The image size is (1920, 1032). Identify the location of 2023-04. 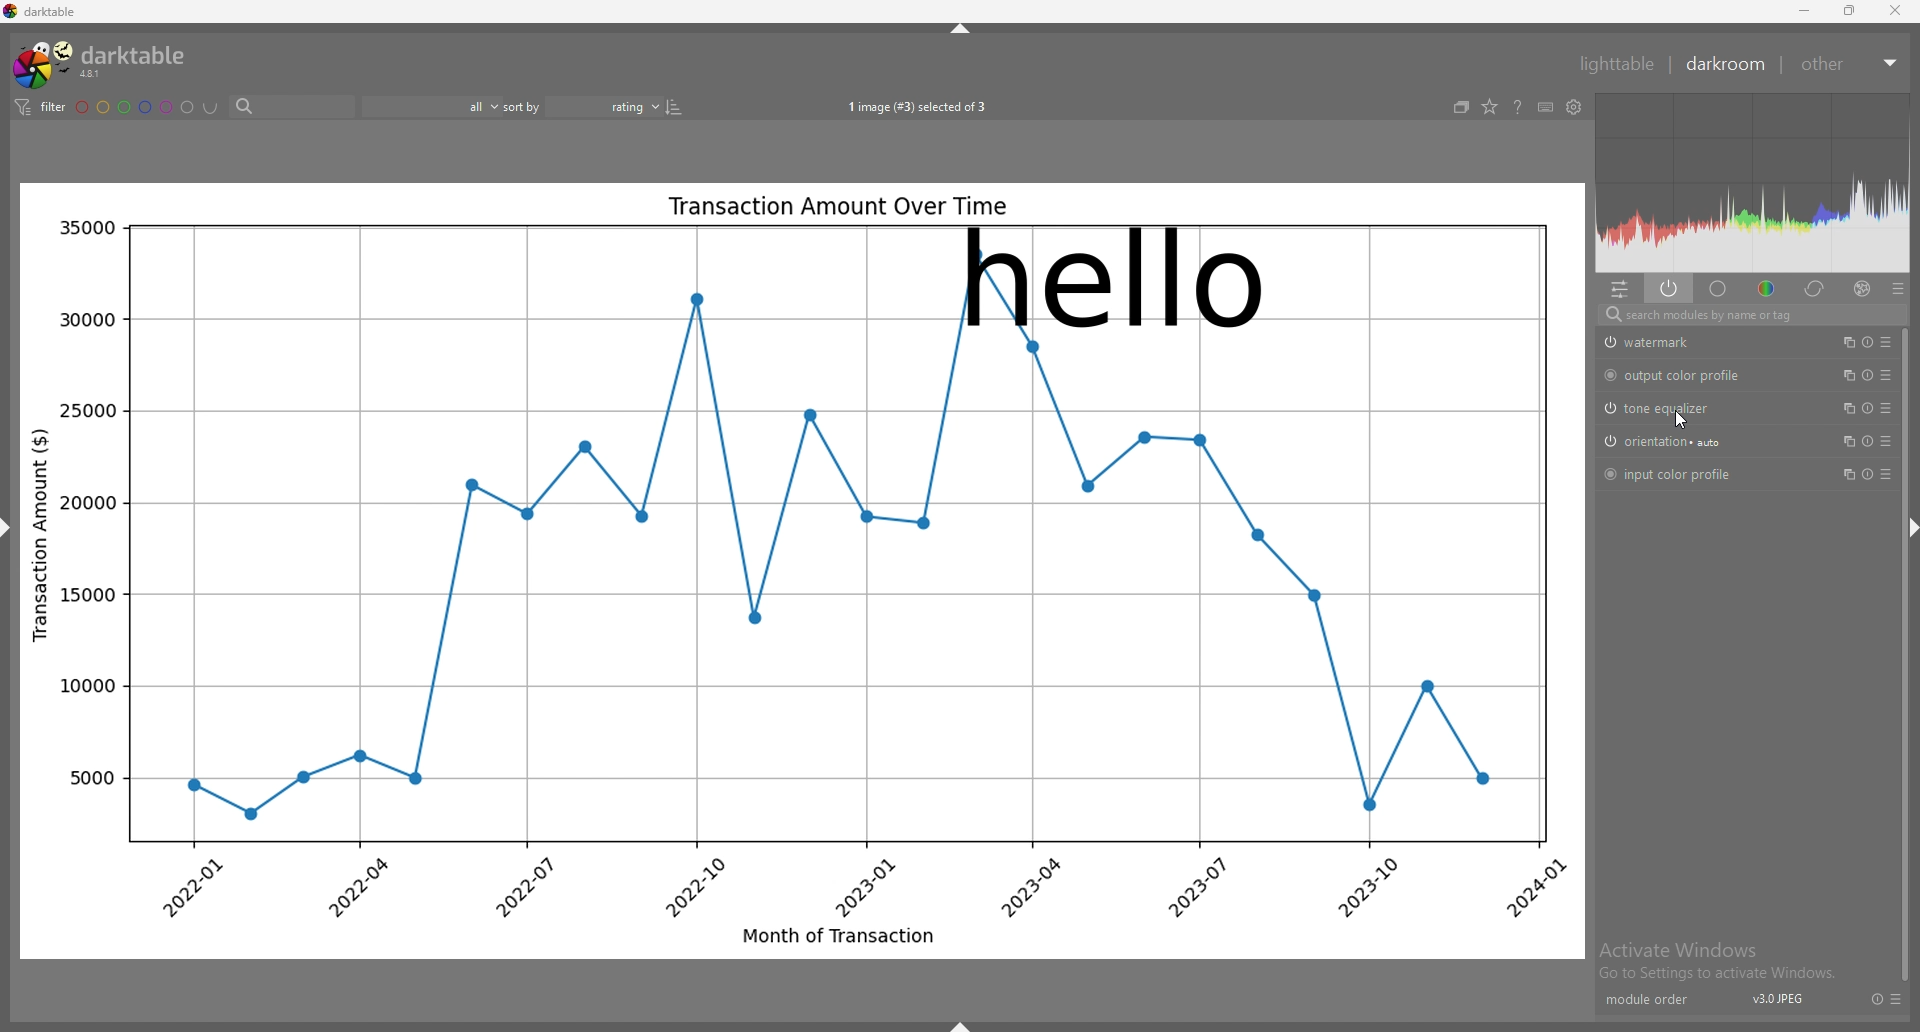
(1031, 886).